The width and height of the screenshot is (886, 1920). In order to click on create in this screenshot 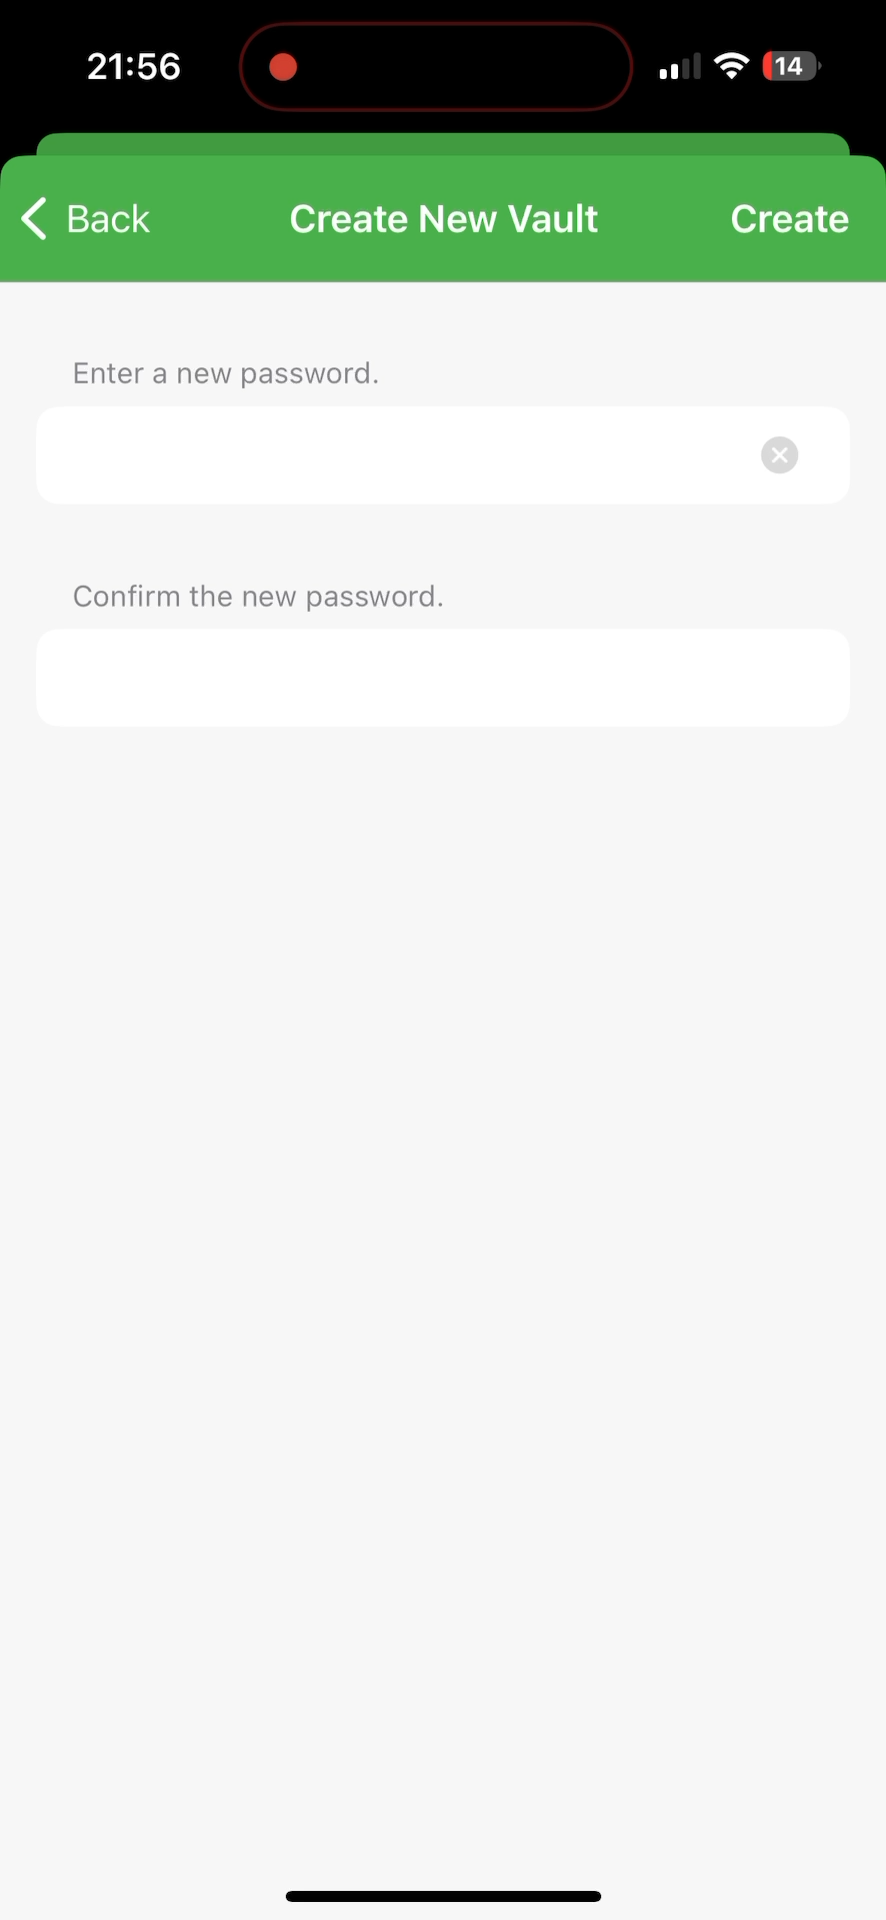, I will do `click(790, 222)`.